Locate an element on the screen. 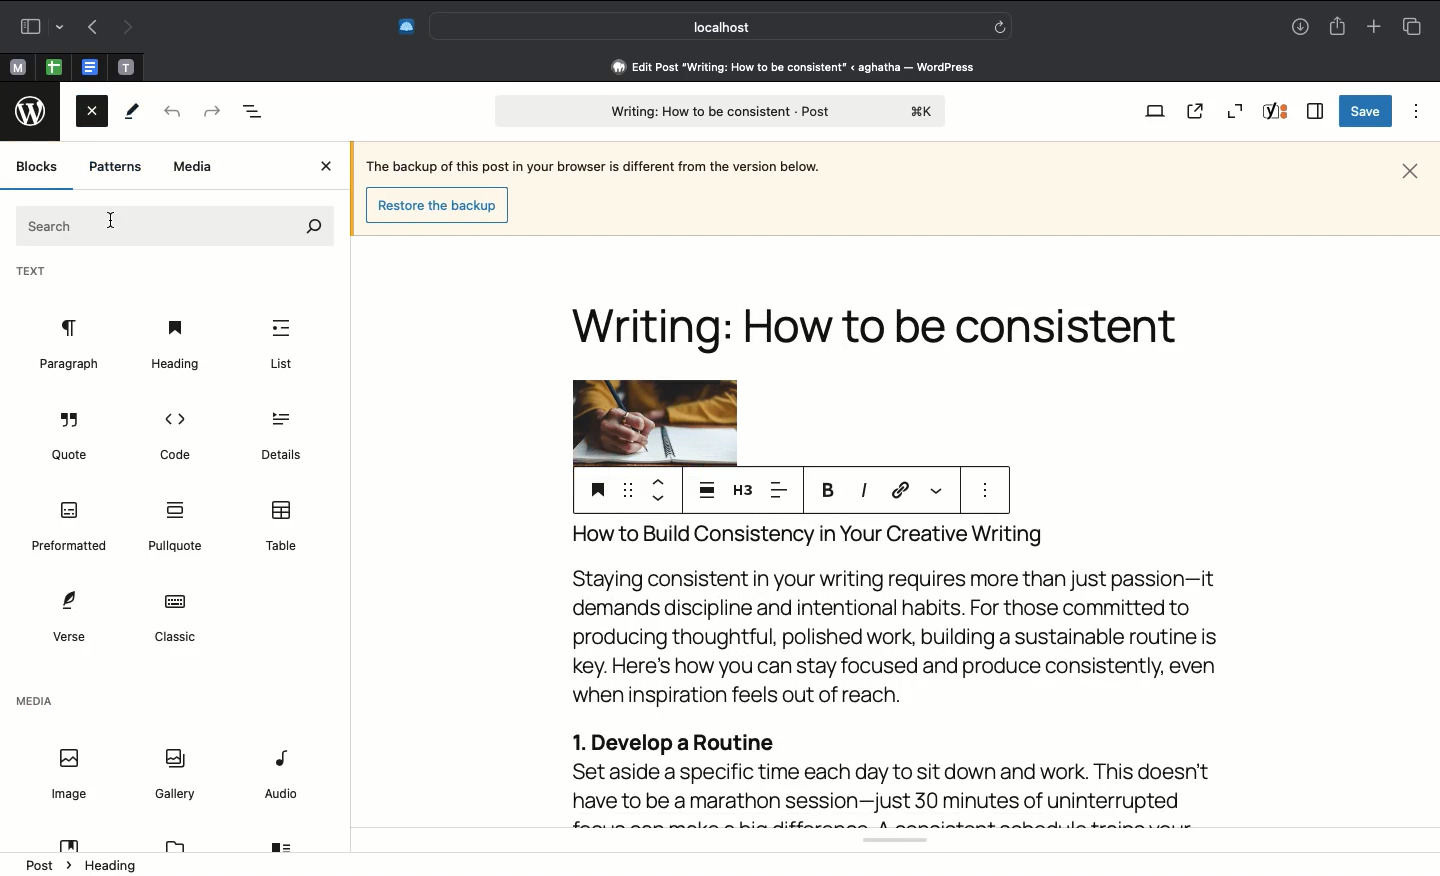 The image size is (1440, 876). Back is located at coordinates (170, 113).